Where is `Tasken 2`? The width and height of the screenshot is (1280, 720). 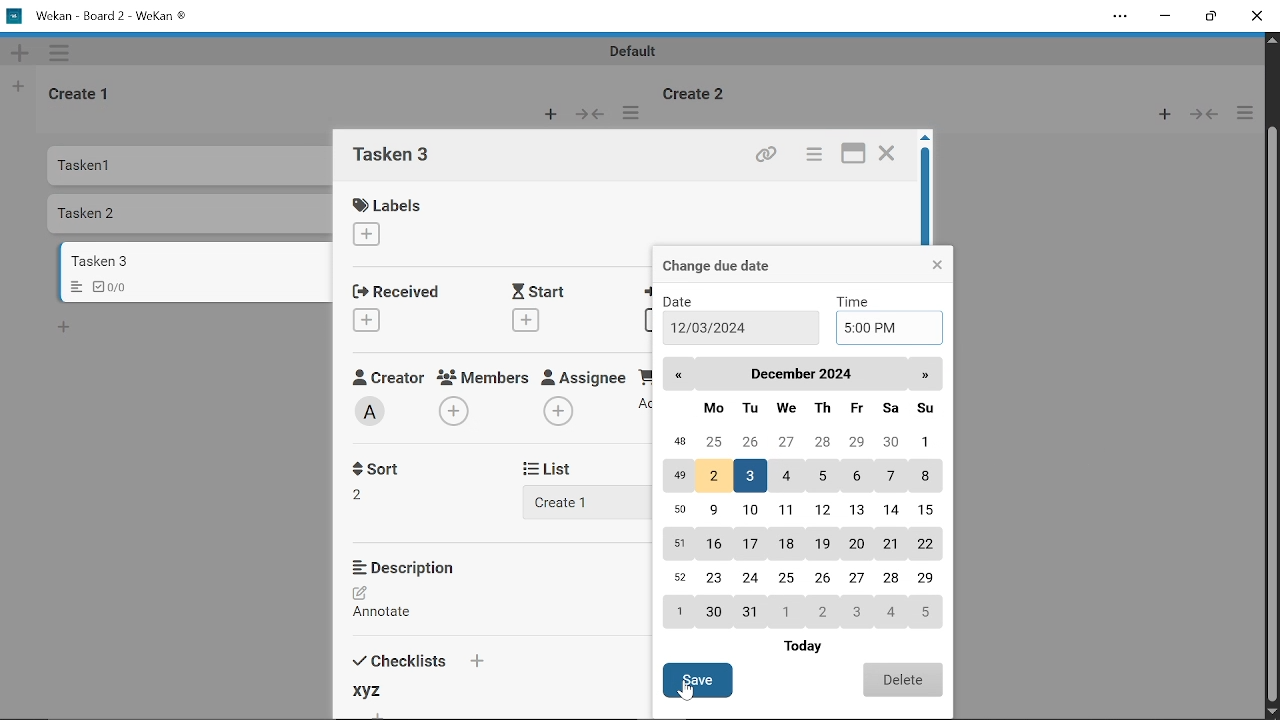 Tasken 2 is located at coordinates (132, 214).